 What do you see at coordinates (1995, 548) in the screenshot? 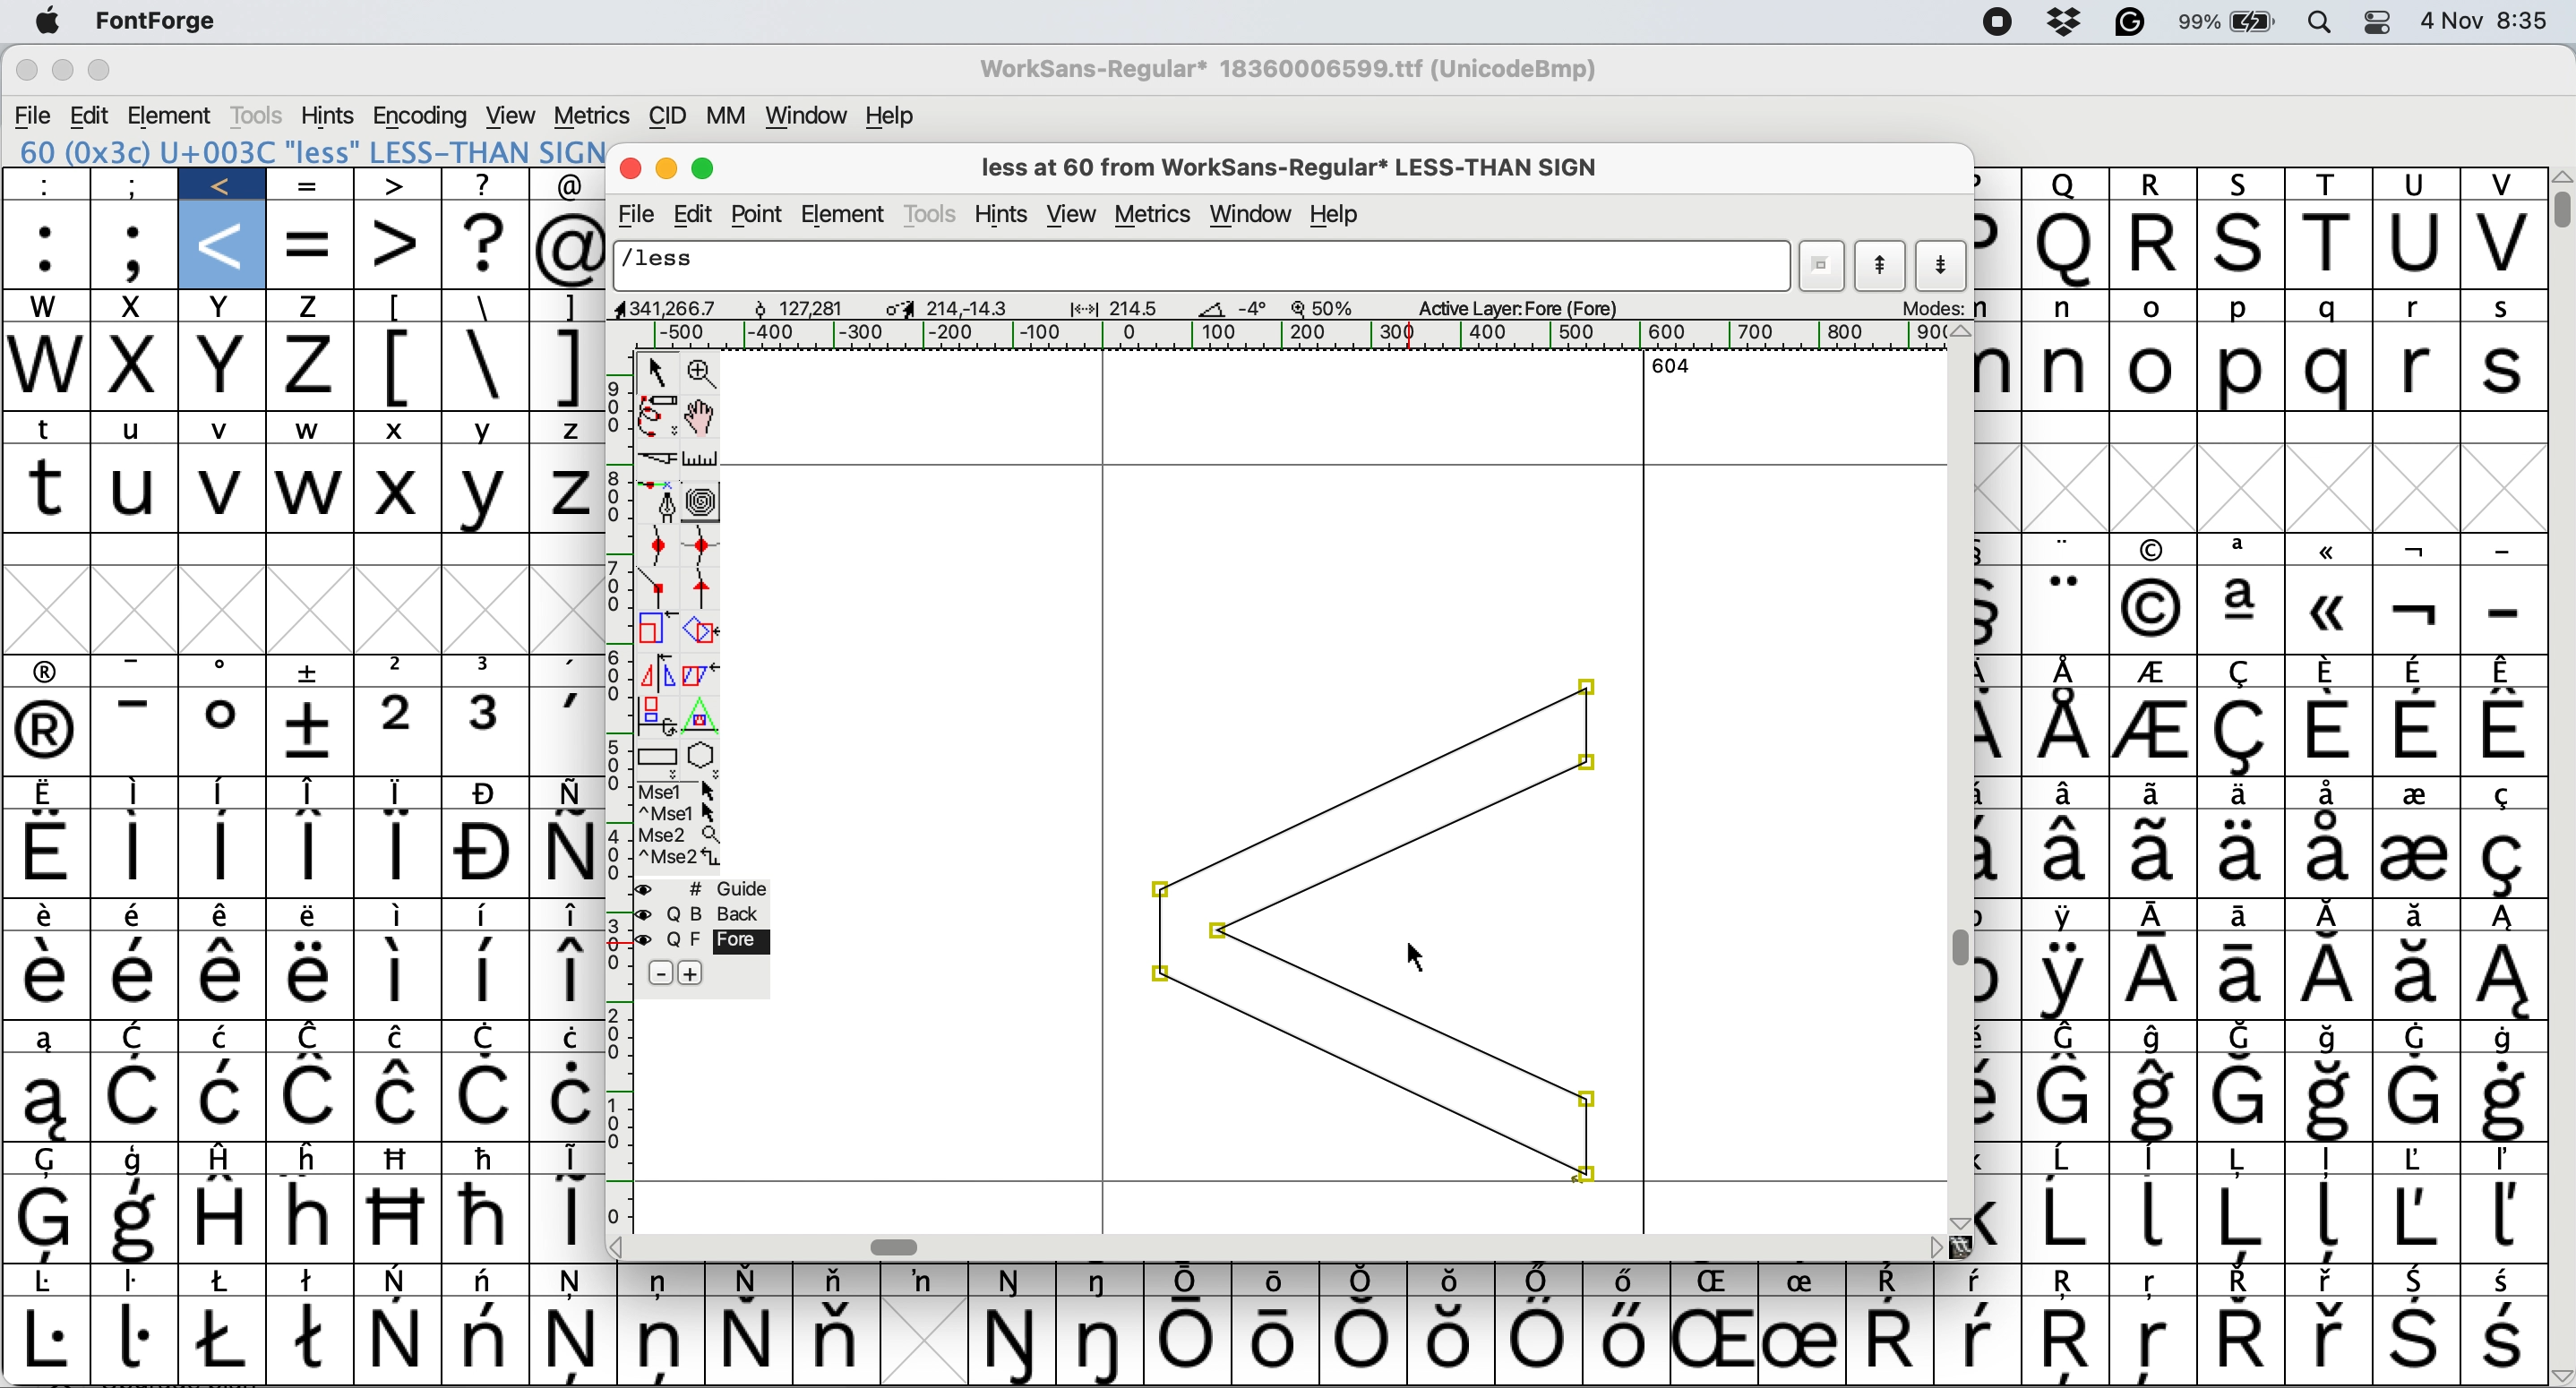
I see `Symbol` at bounding box center [1995, 548].